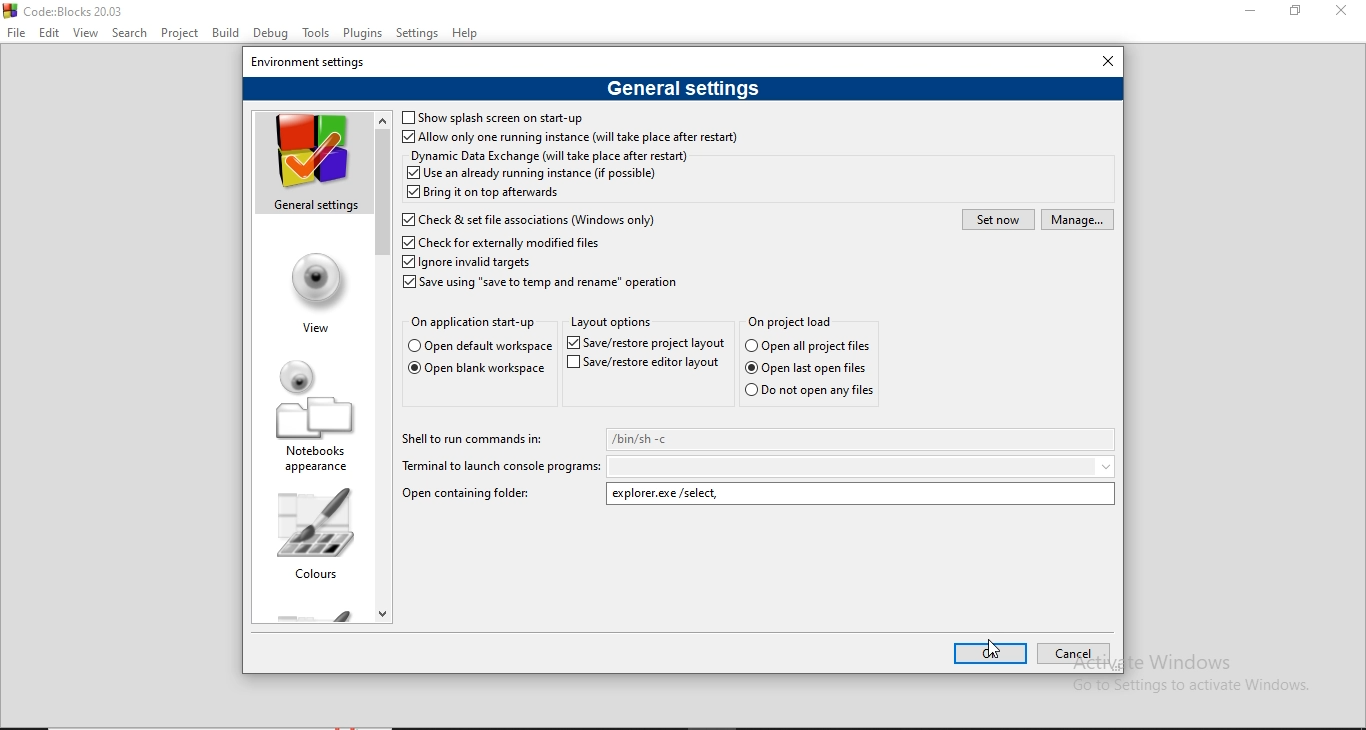 The image size is (1366, 730). Describe the element at coordinates (180, 30) in the screenshot. I see `Project ` at that location.